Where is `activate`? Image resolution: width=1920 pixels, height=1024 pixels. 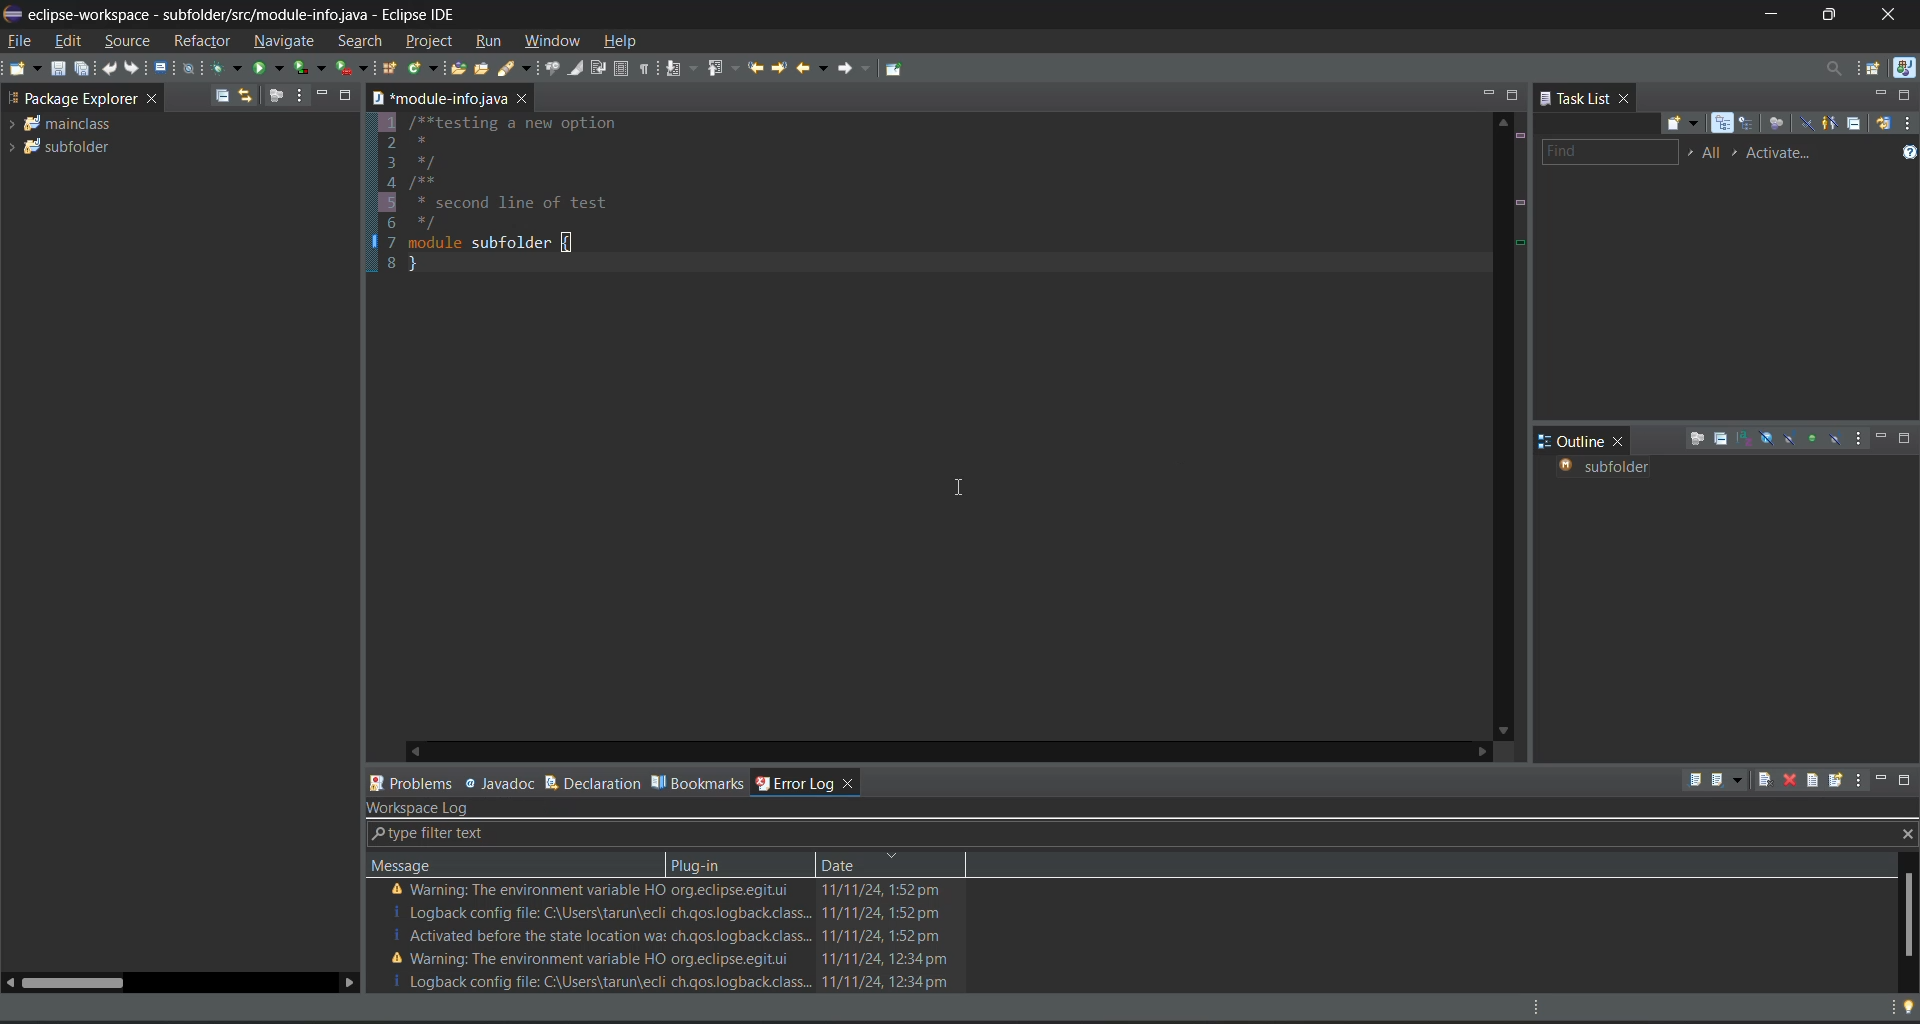 activate is located at coordinates (1786, 154).